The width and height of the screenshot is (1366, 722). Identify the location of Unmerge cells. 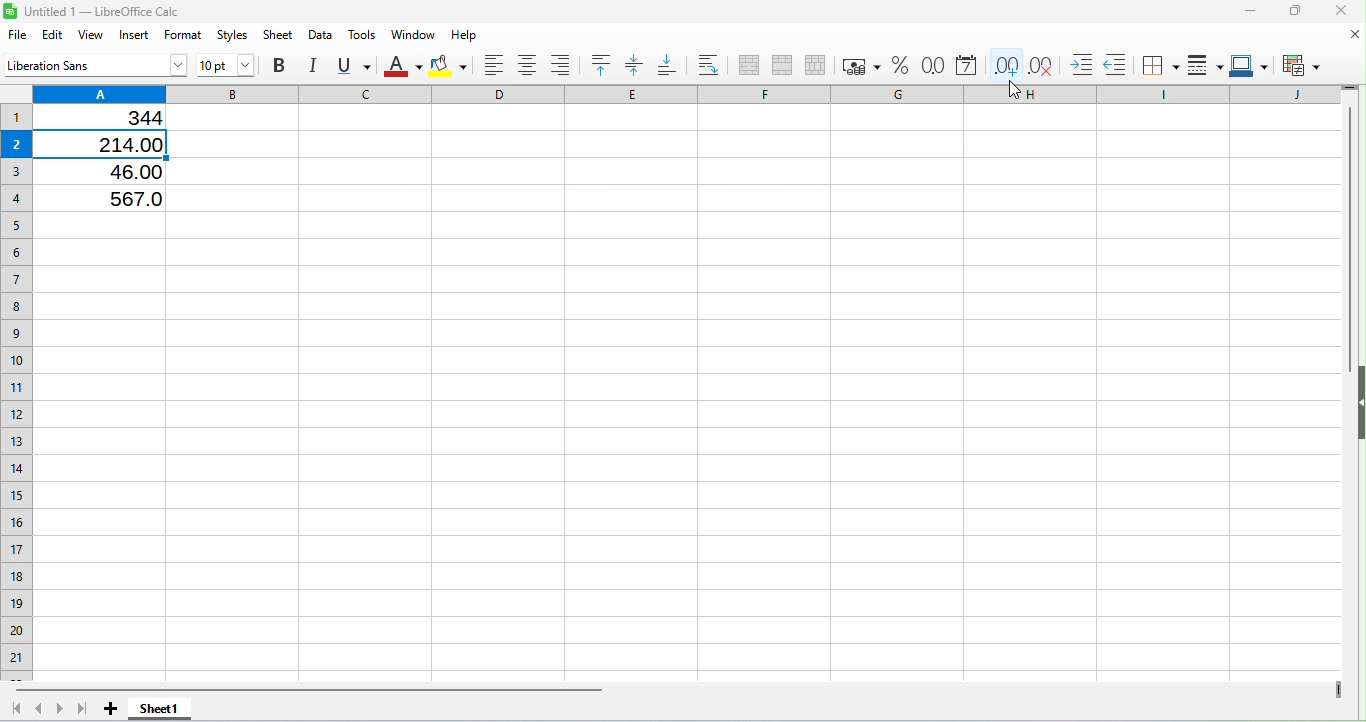
(814, 64).